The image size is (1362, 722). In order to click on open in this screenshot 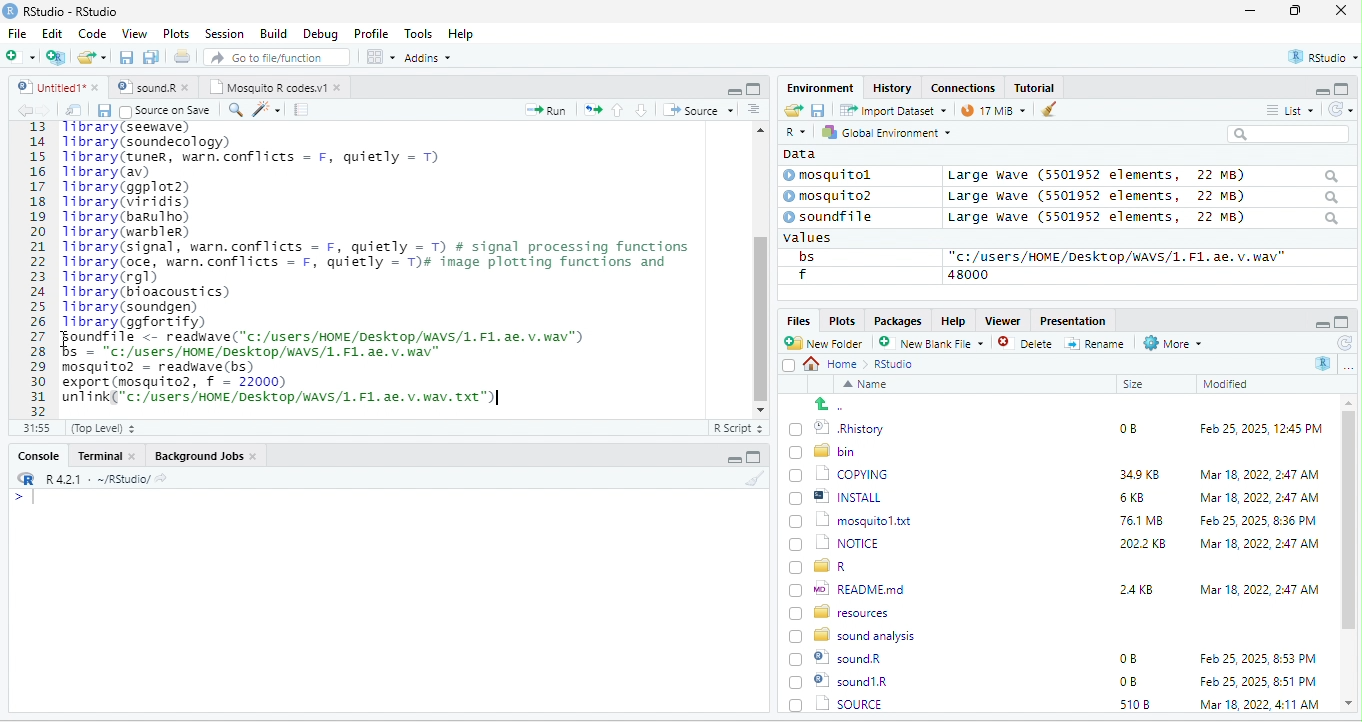, I will do `click(184, 59)`.